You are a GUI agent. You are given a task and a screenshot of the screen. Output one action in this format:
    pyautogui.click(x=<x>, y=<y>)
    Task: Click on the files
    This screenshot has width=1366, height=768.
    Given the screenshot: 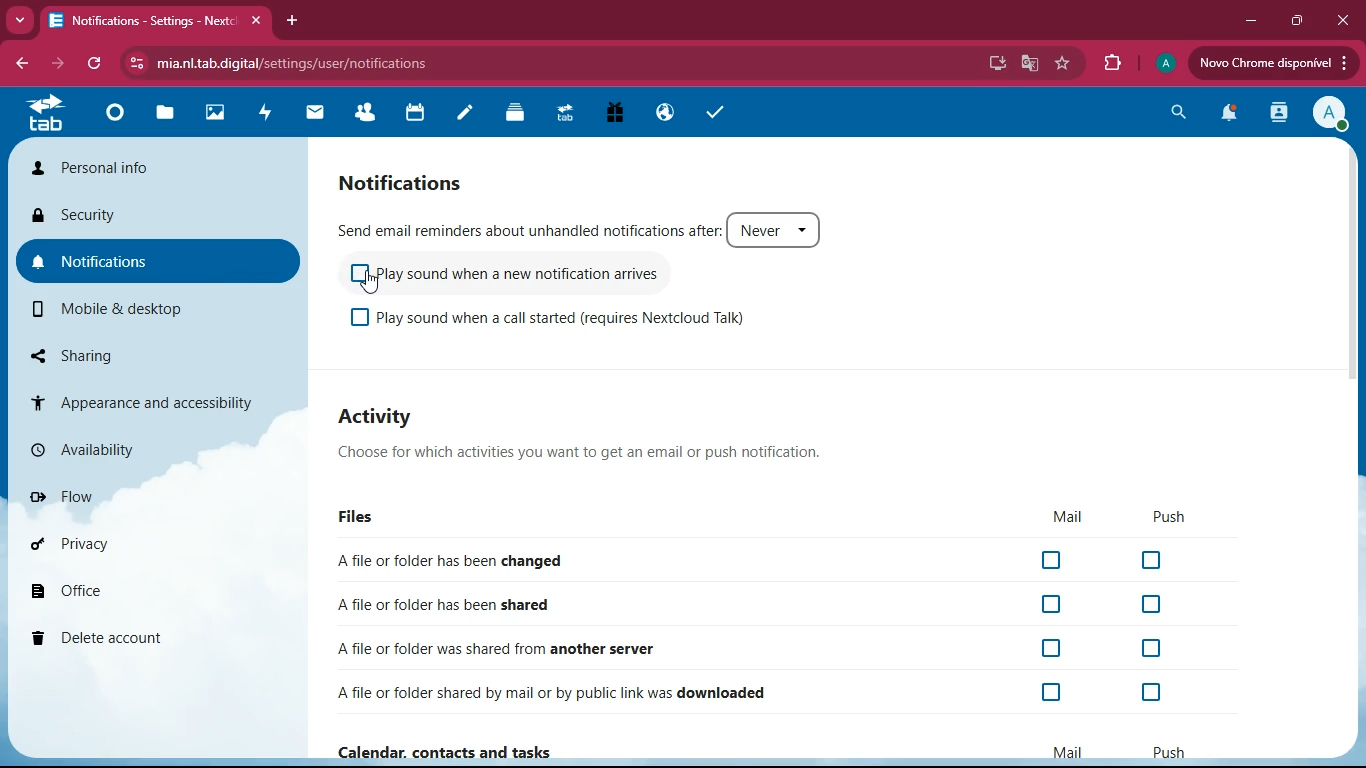 What is the action you would take?
    pyautogui.click(x=171, y=112)
    